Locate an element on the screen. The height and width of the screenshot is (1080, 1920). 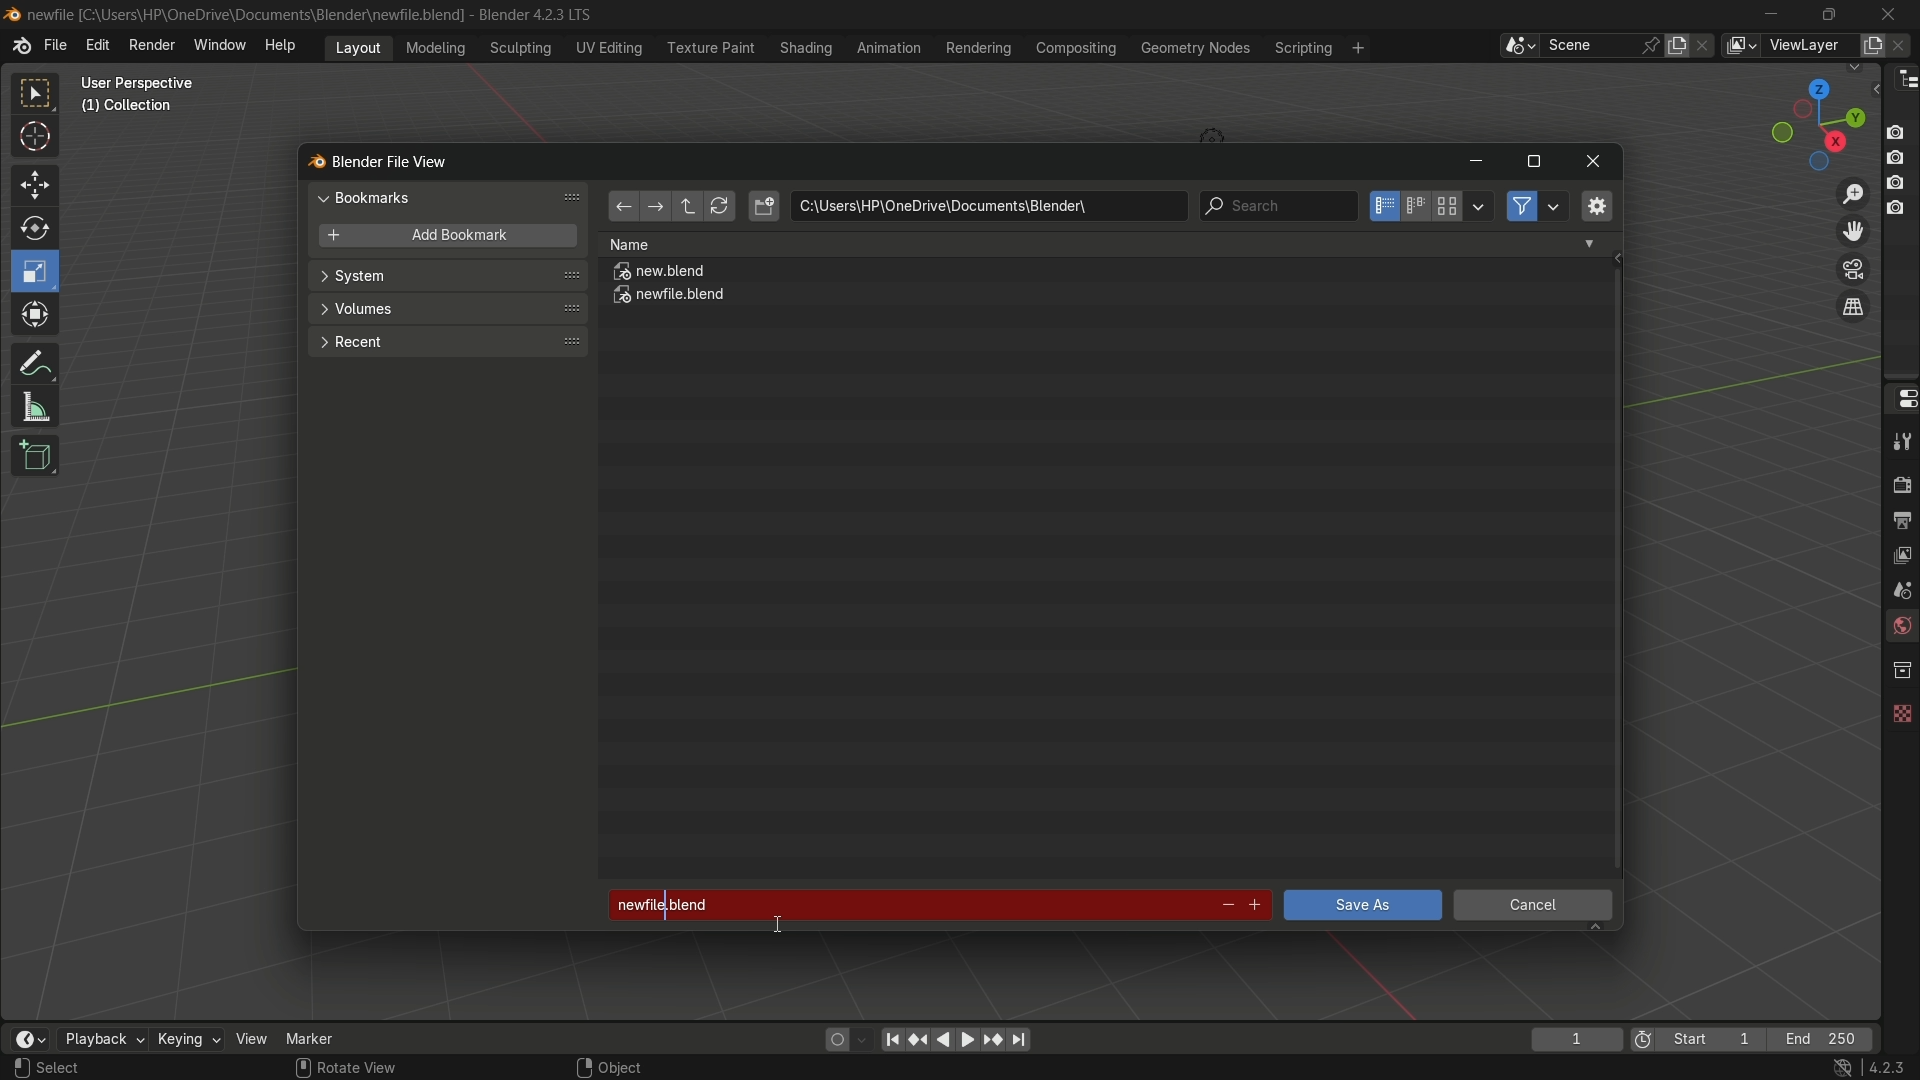
maximize or restore is located at coordinates (1533, 162).